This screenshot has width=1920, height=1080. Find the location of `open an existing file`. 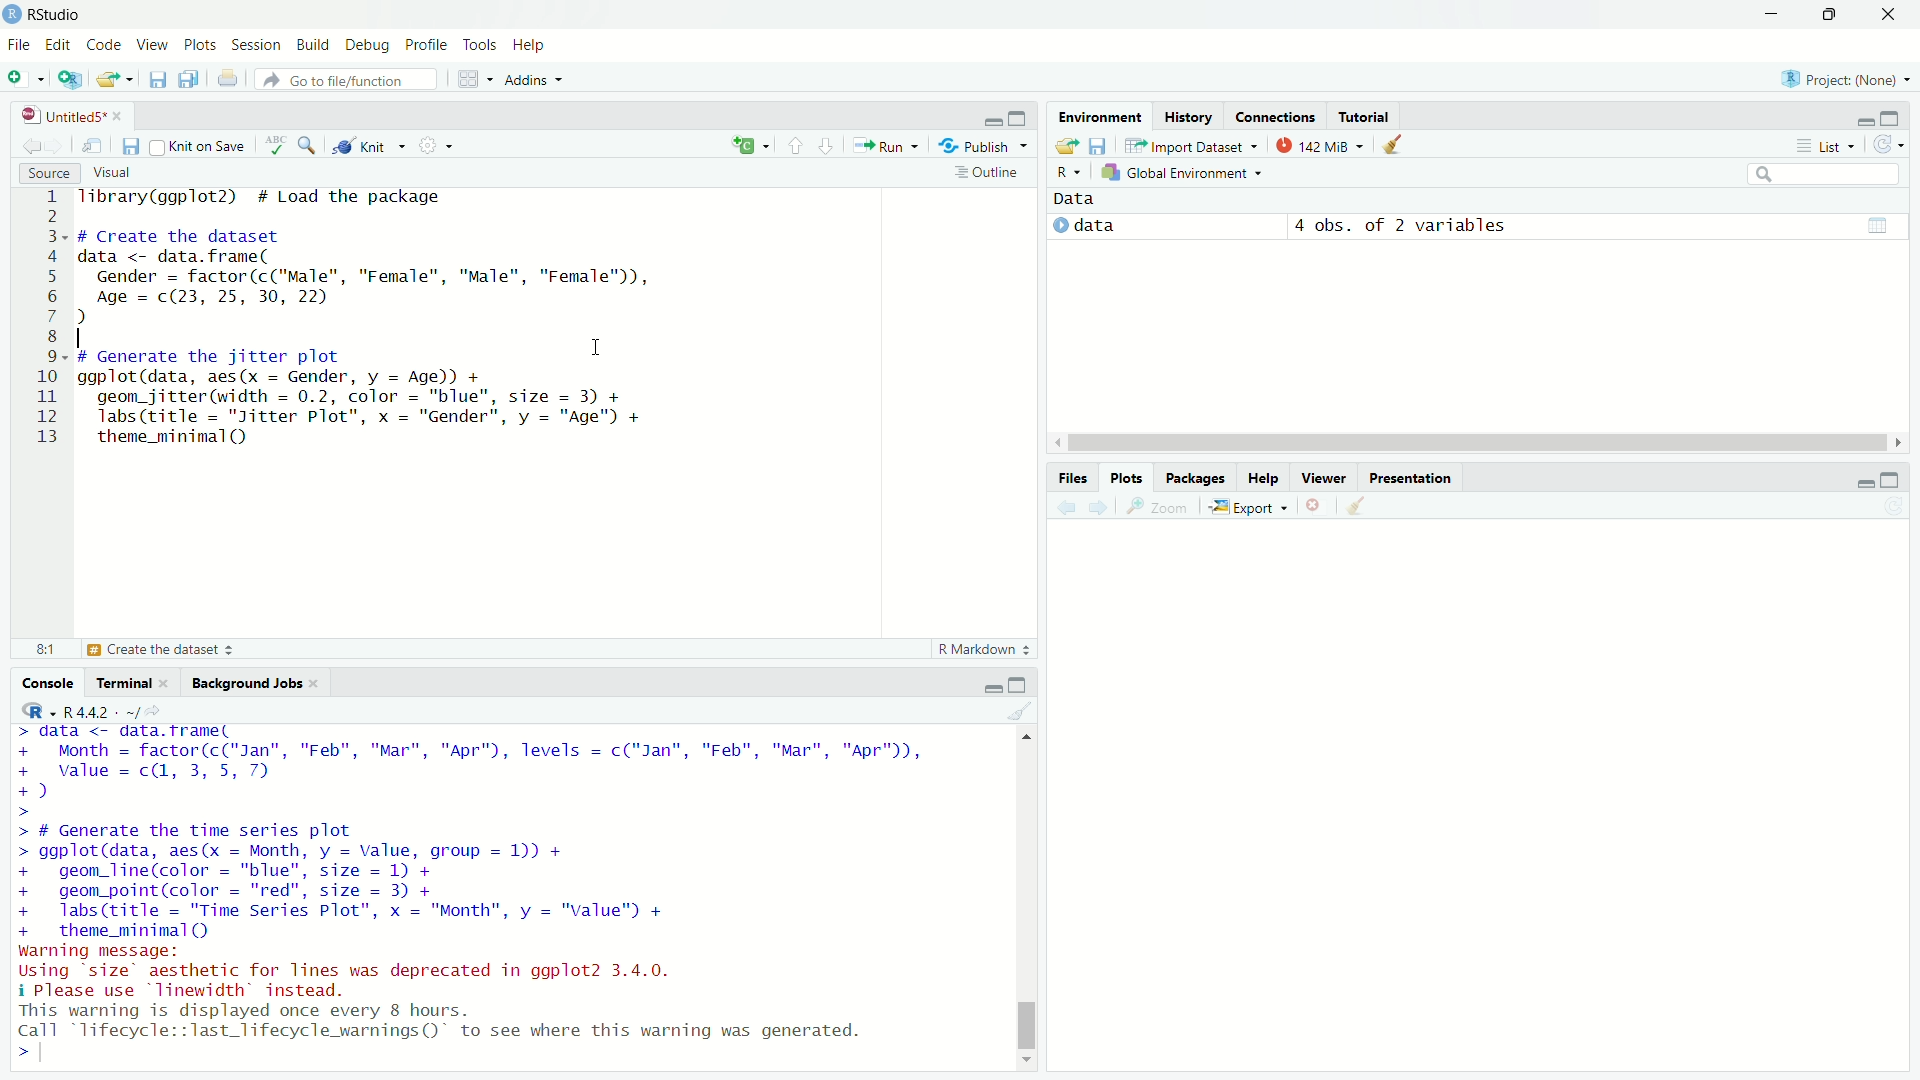

open an existing file is located at coordinates (116, 77).